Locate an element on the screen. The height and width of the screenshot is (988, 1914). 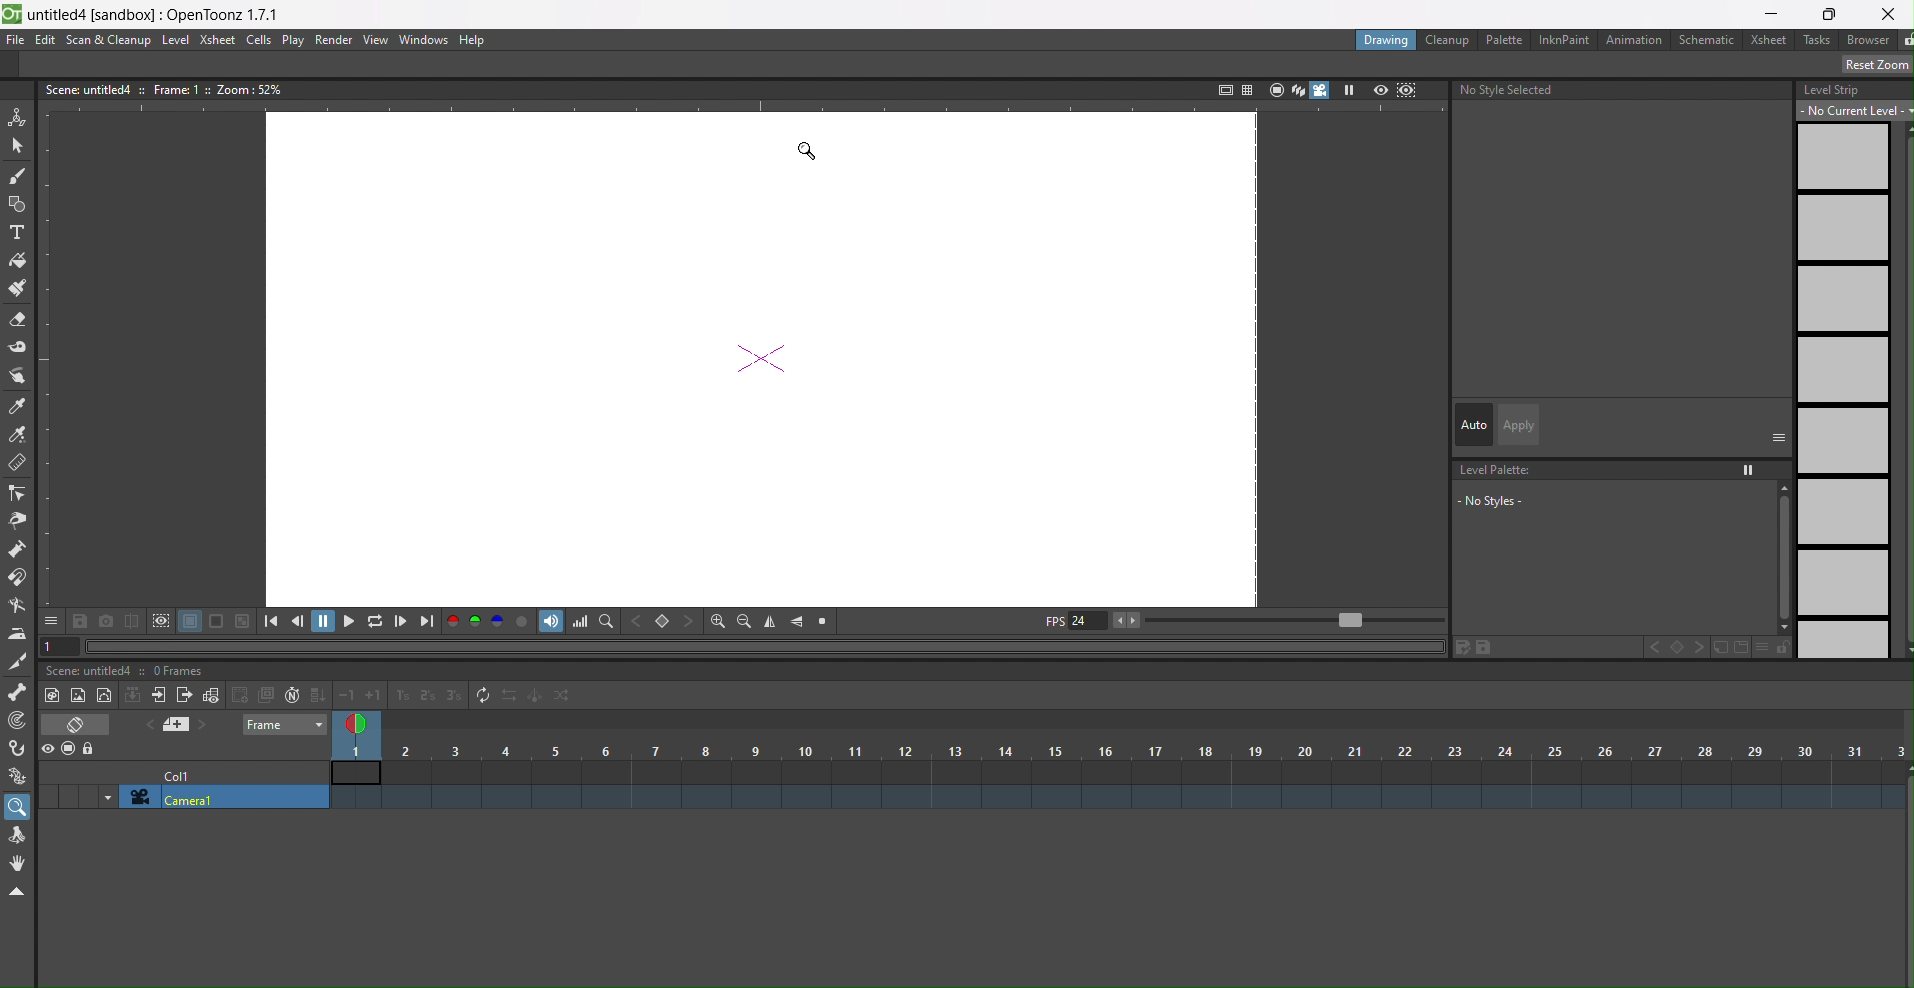
frame selector is located at coordinates (359, 724).